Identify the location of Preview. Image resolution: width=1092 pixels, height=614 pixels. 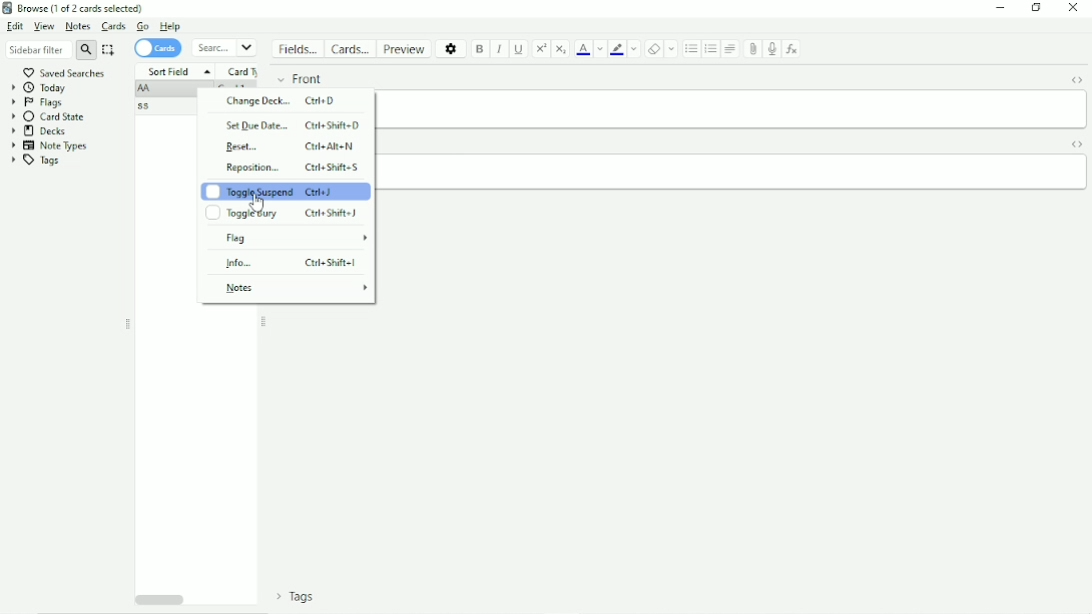
(404, 48).